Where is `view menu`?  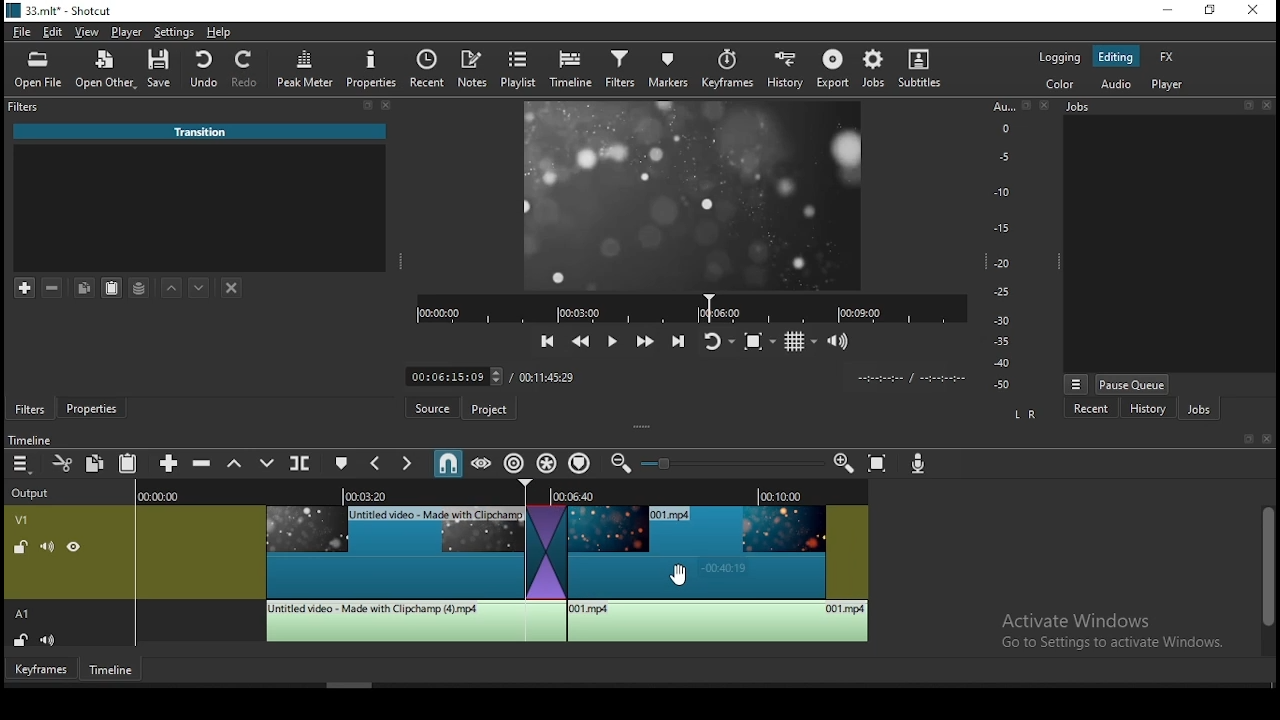
view menu is located at coordinates (1076, 381).